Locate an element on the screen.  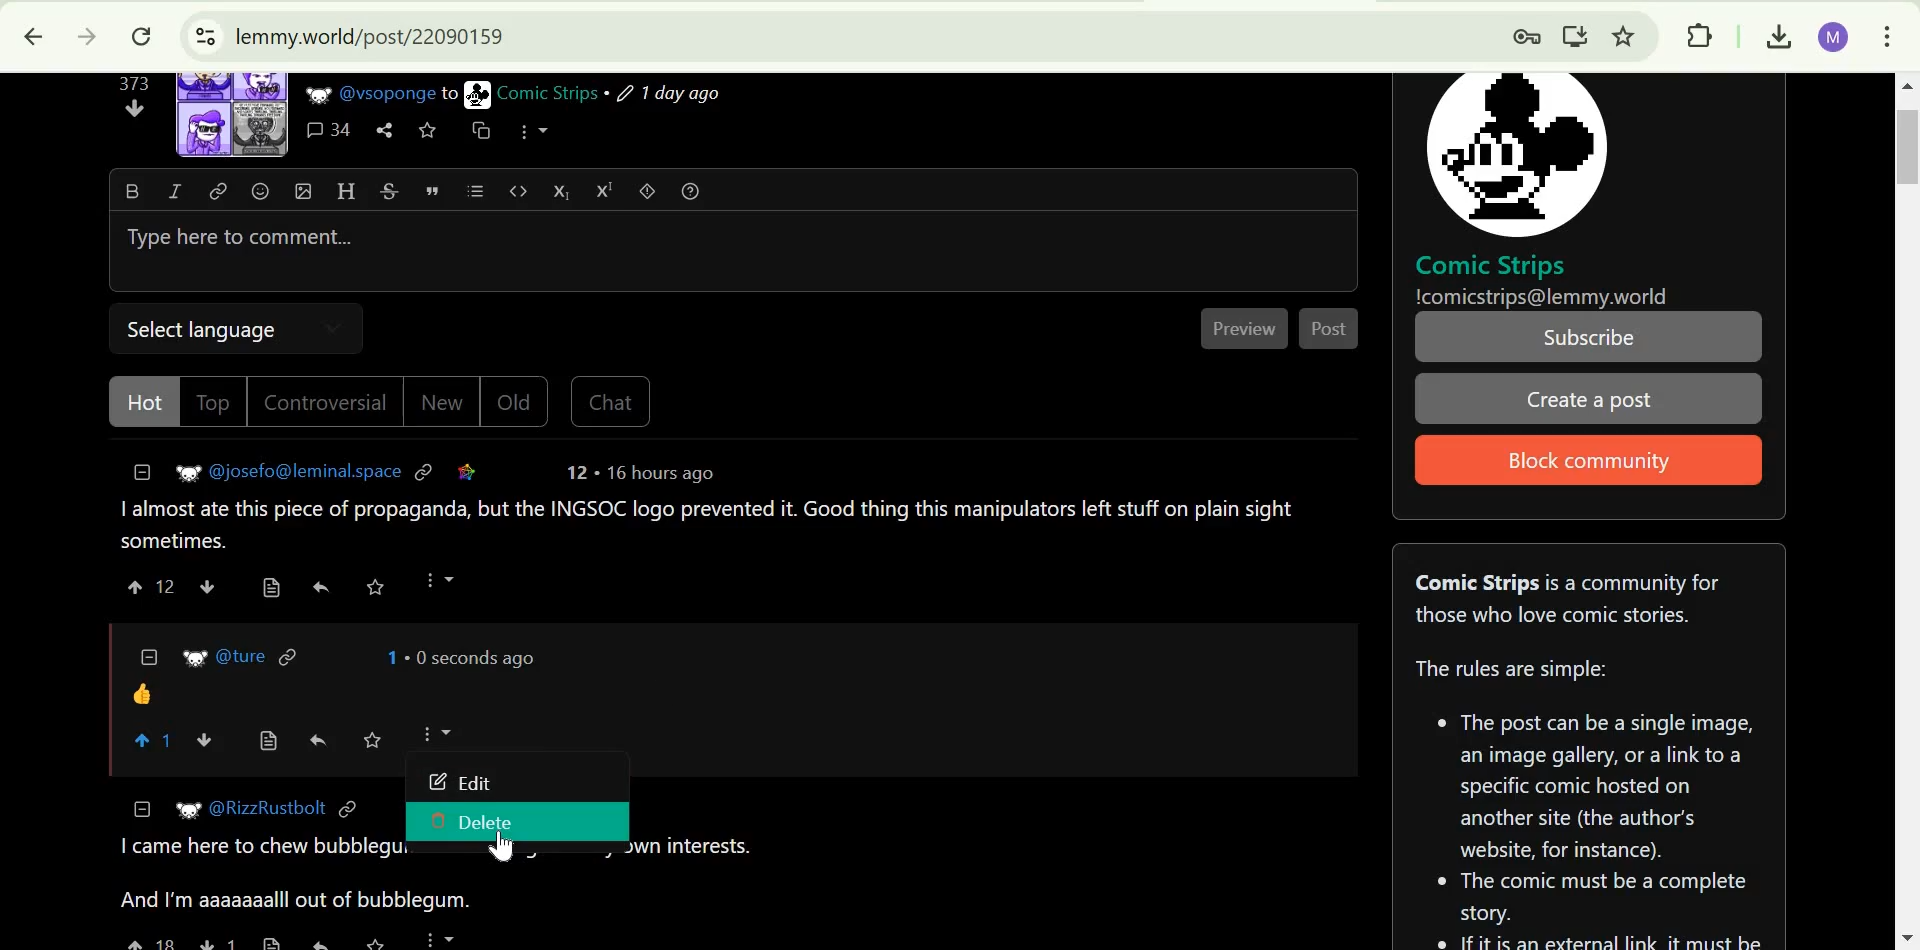
user ID is located at coordinates (307, 470).